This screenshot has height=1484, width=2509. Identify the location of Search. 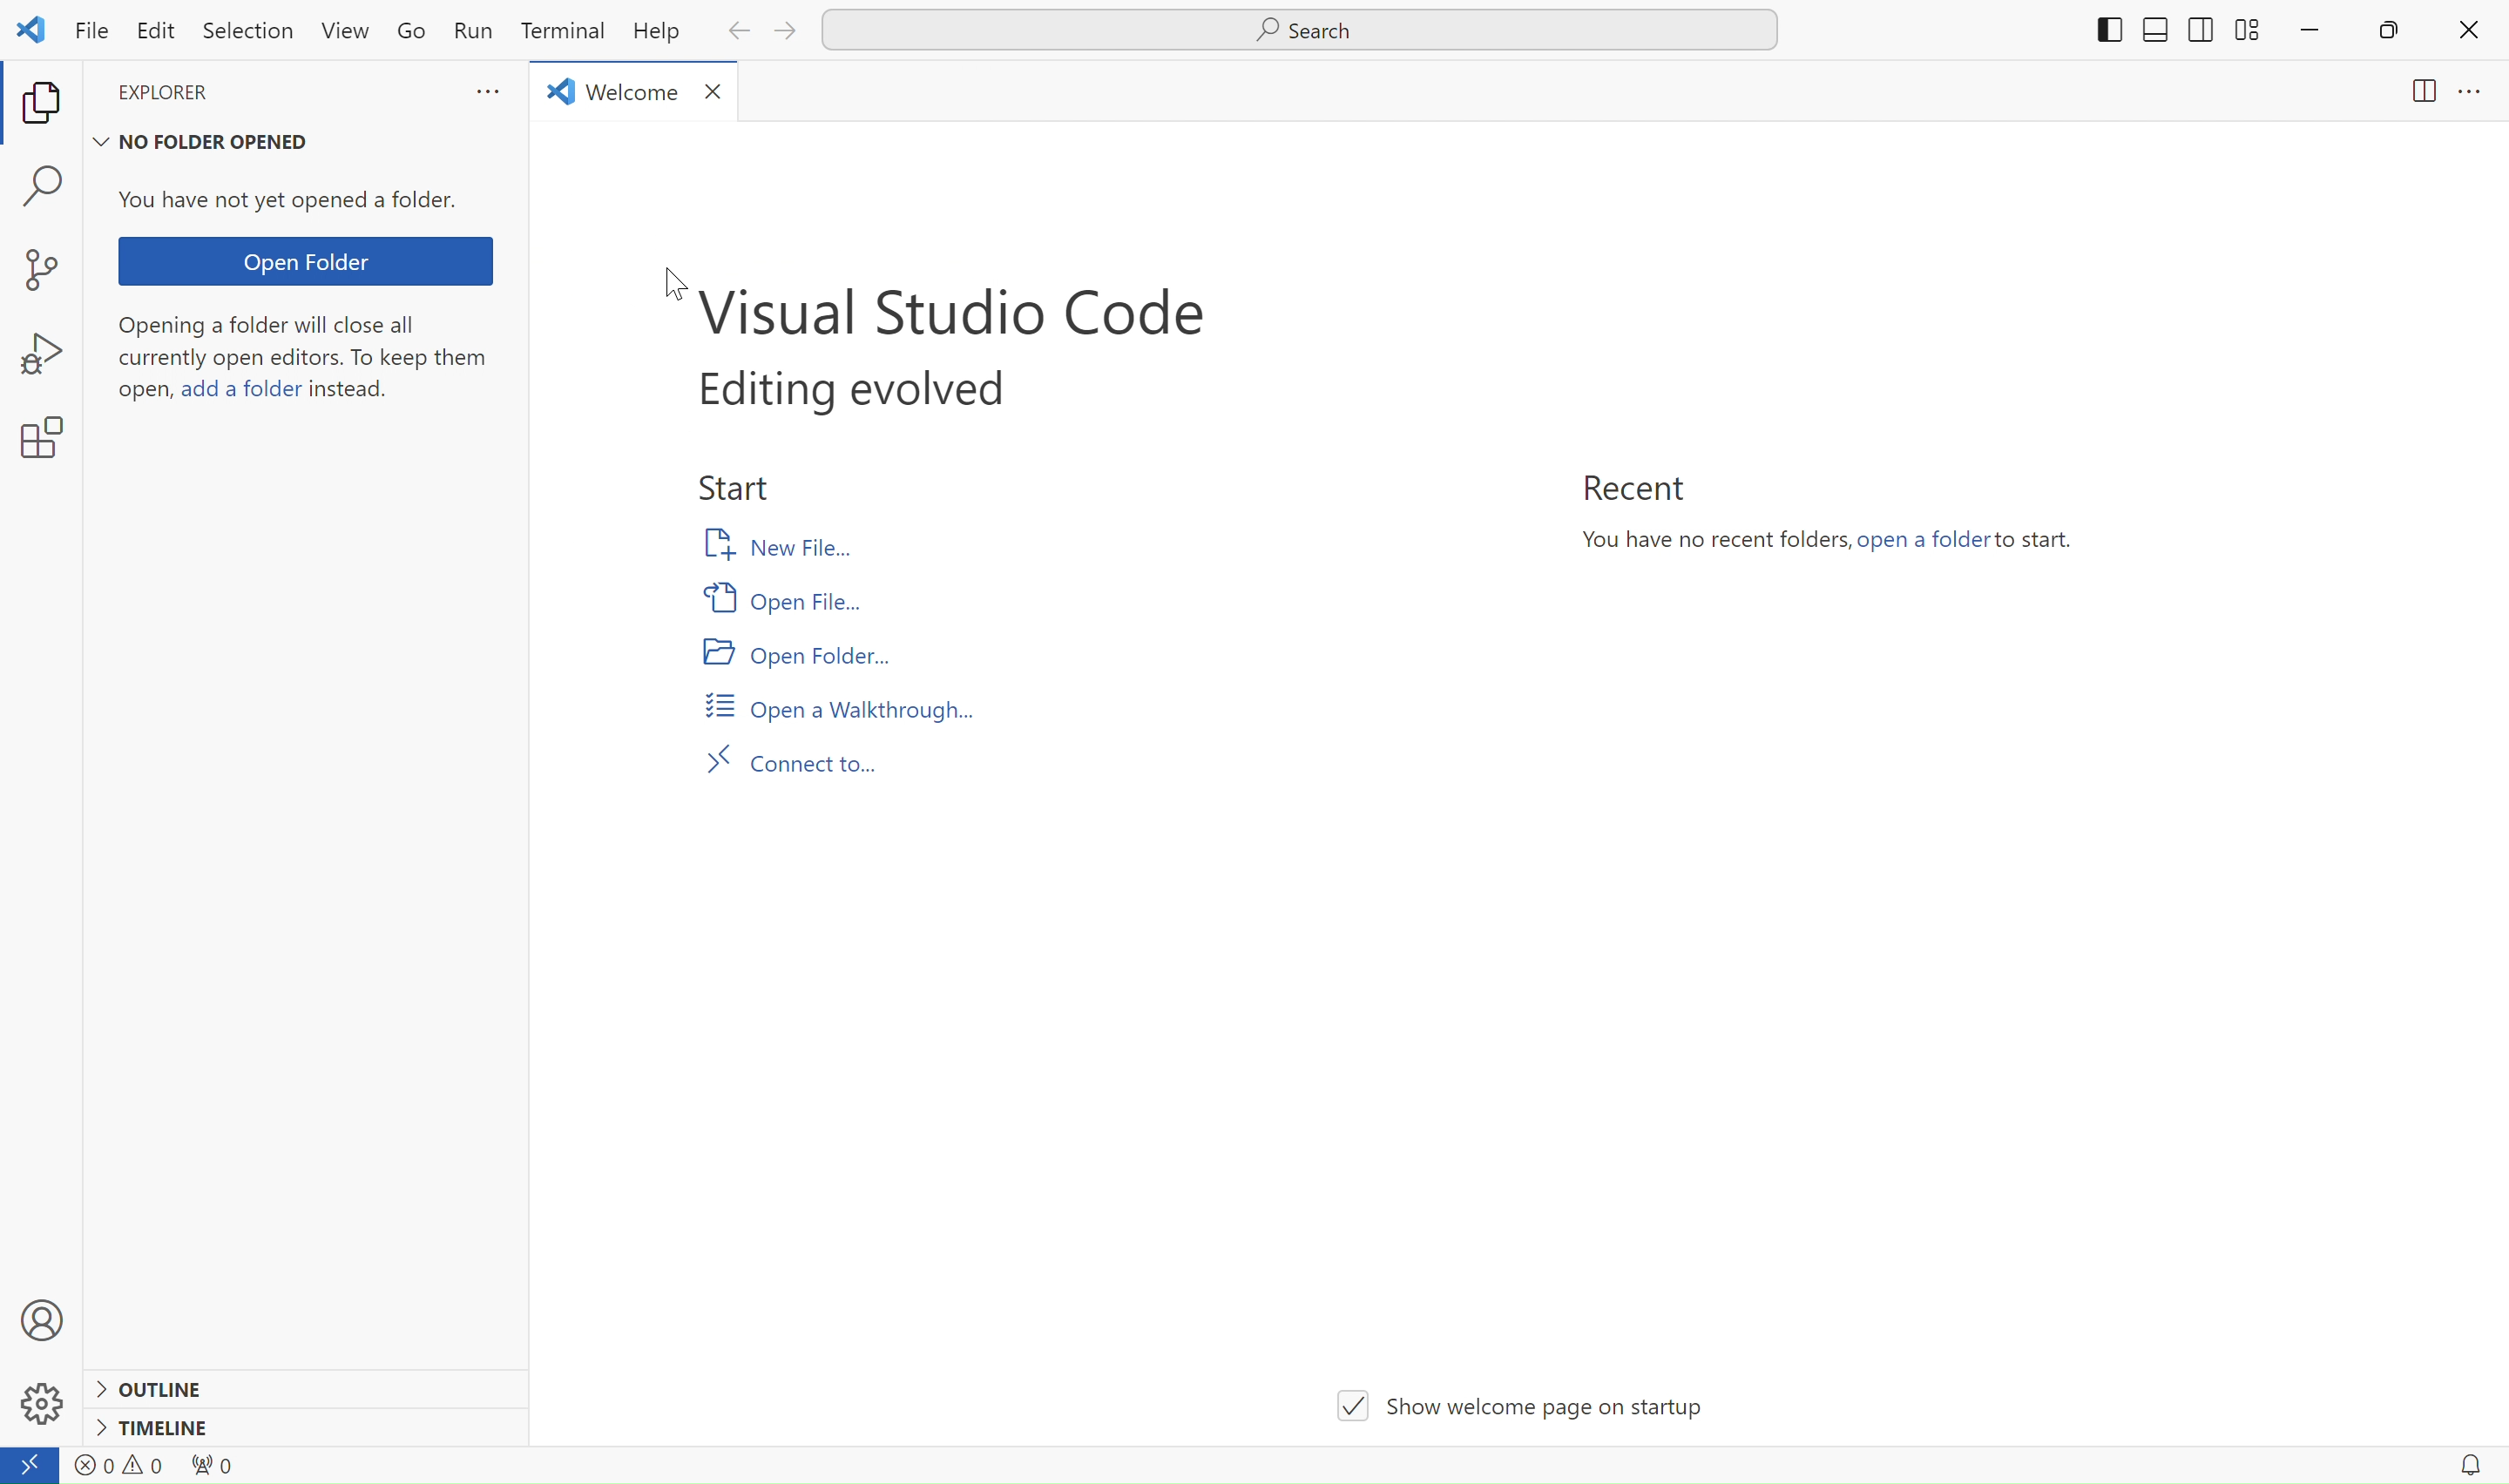
(1317, 28).